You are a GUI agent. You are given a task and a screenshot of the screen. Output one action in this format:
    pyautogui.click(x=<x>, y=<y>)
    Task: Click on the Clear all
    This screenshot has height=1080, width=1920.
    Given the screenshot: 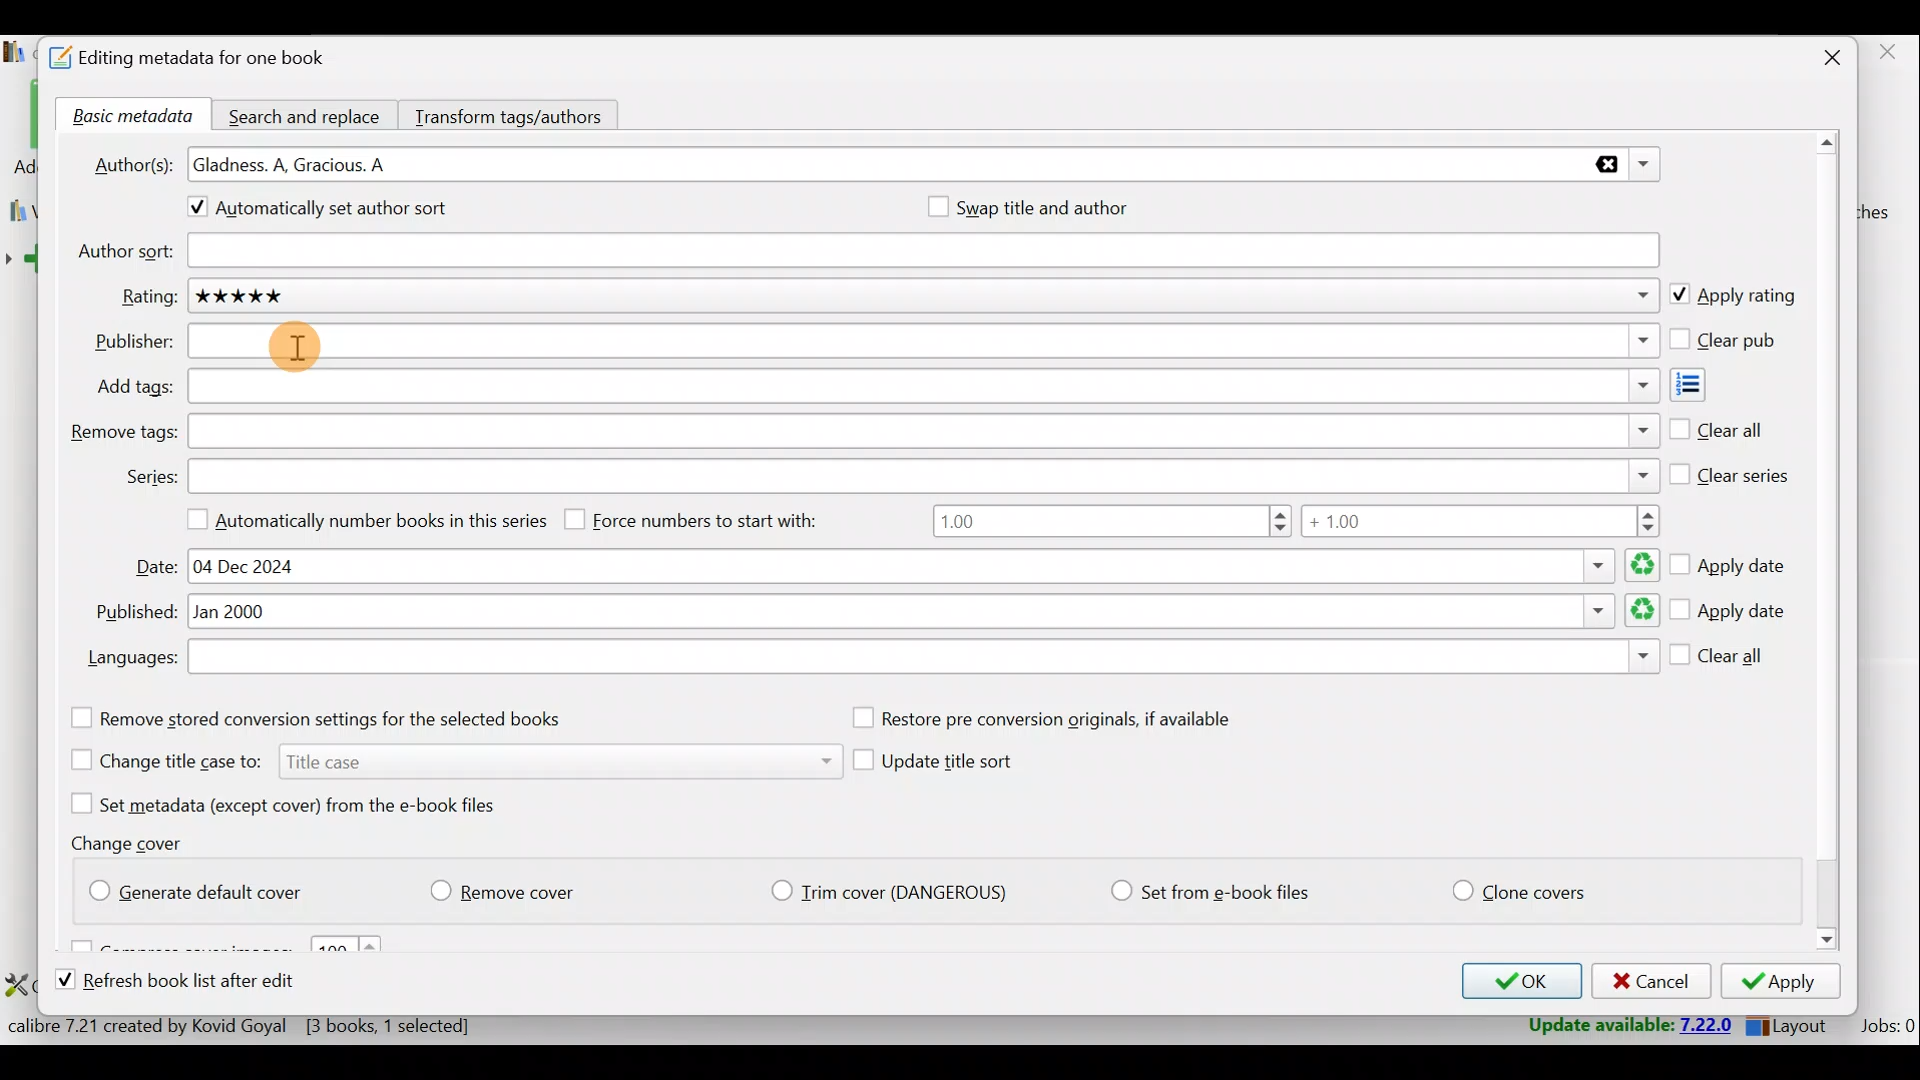 What is the action you would take?
    pyautogui.click(x=1720, y=660)
    